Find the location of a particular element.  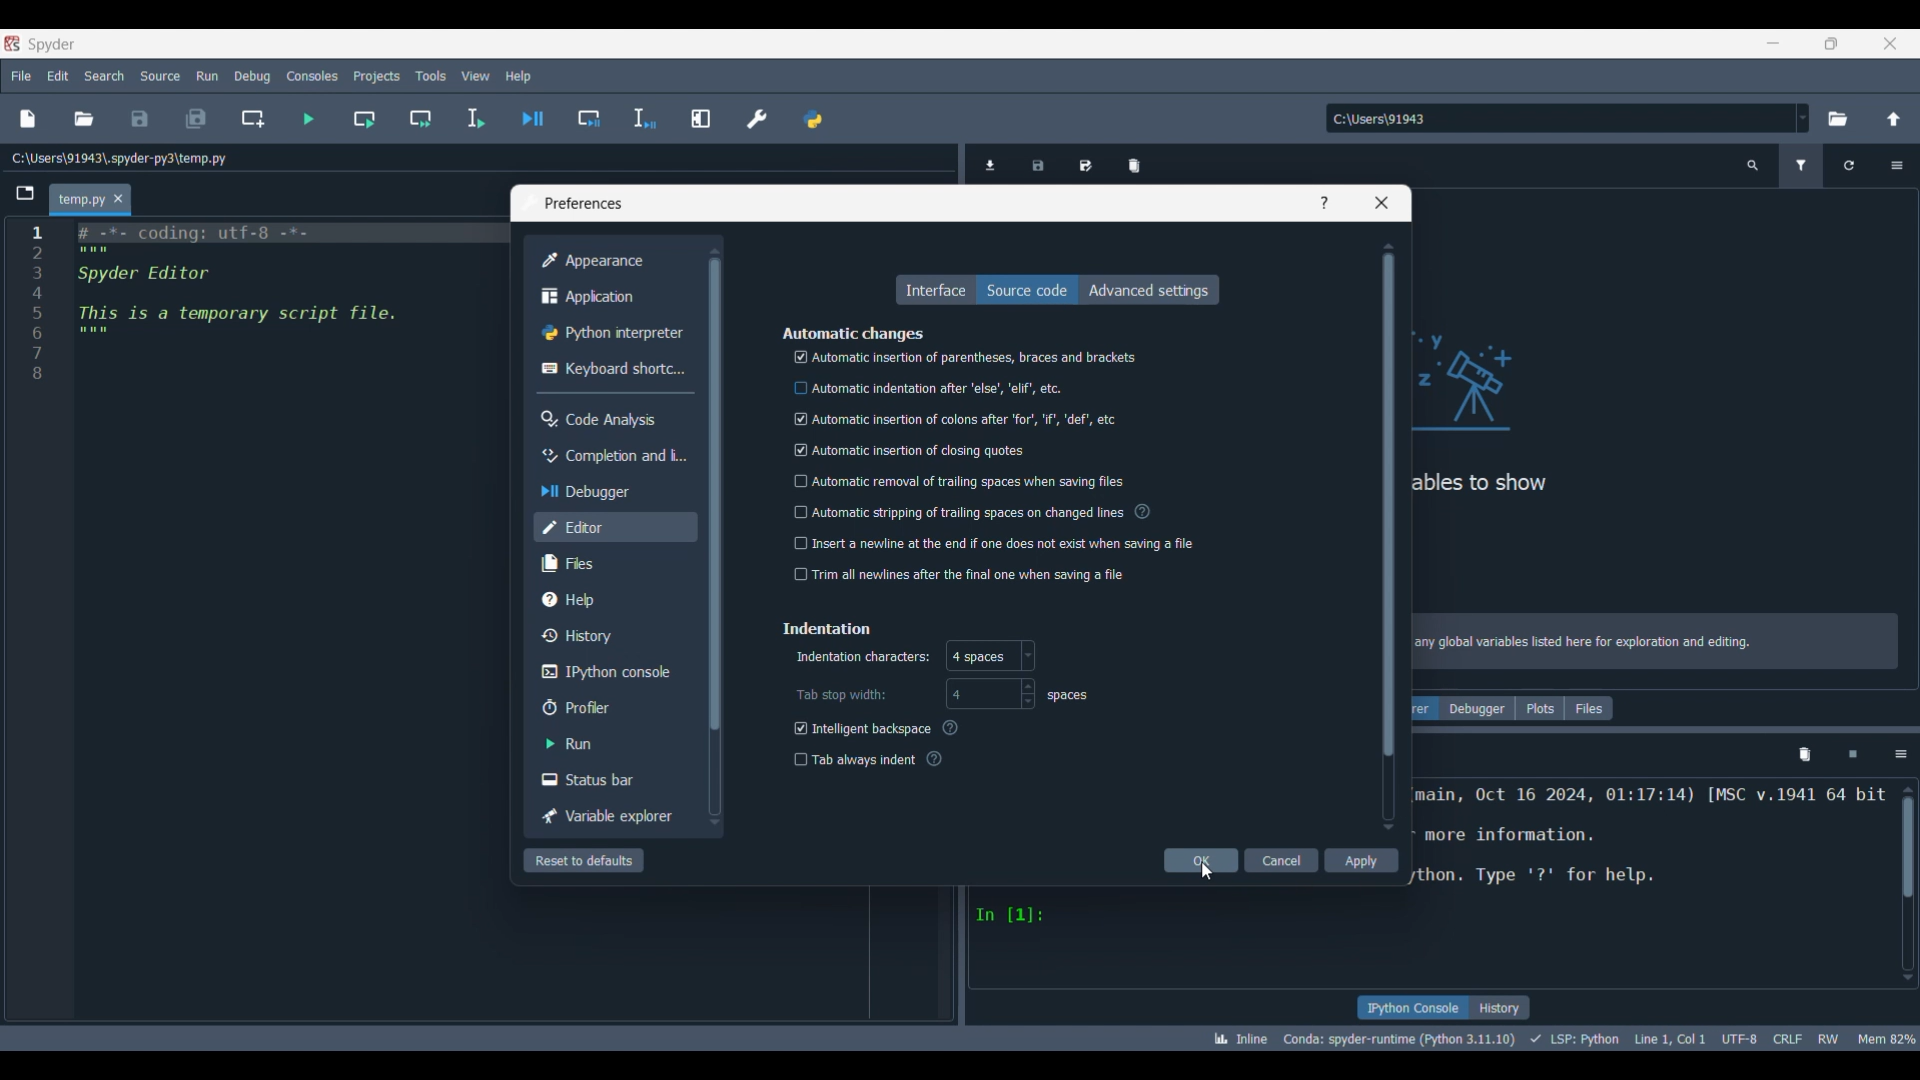

Profiler is located at coordinates (612, 707).